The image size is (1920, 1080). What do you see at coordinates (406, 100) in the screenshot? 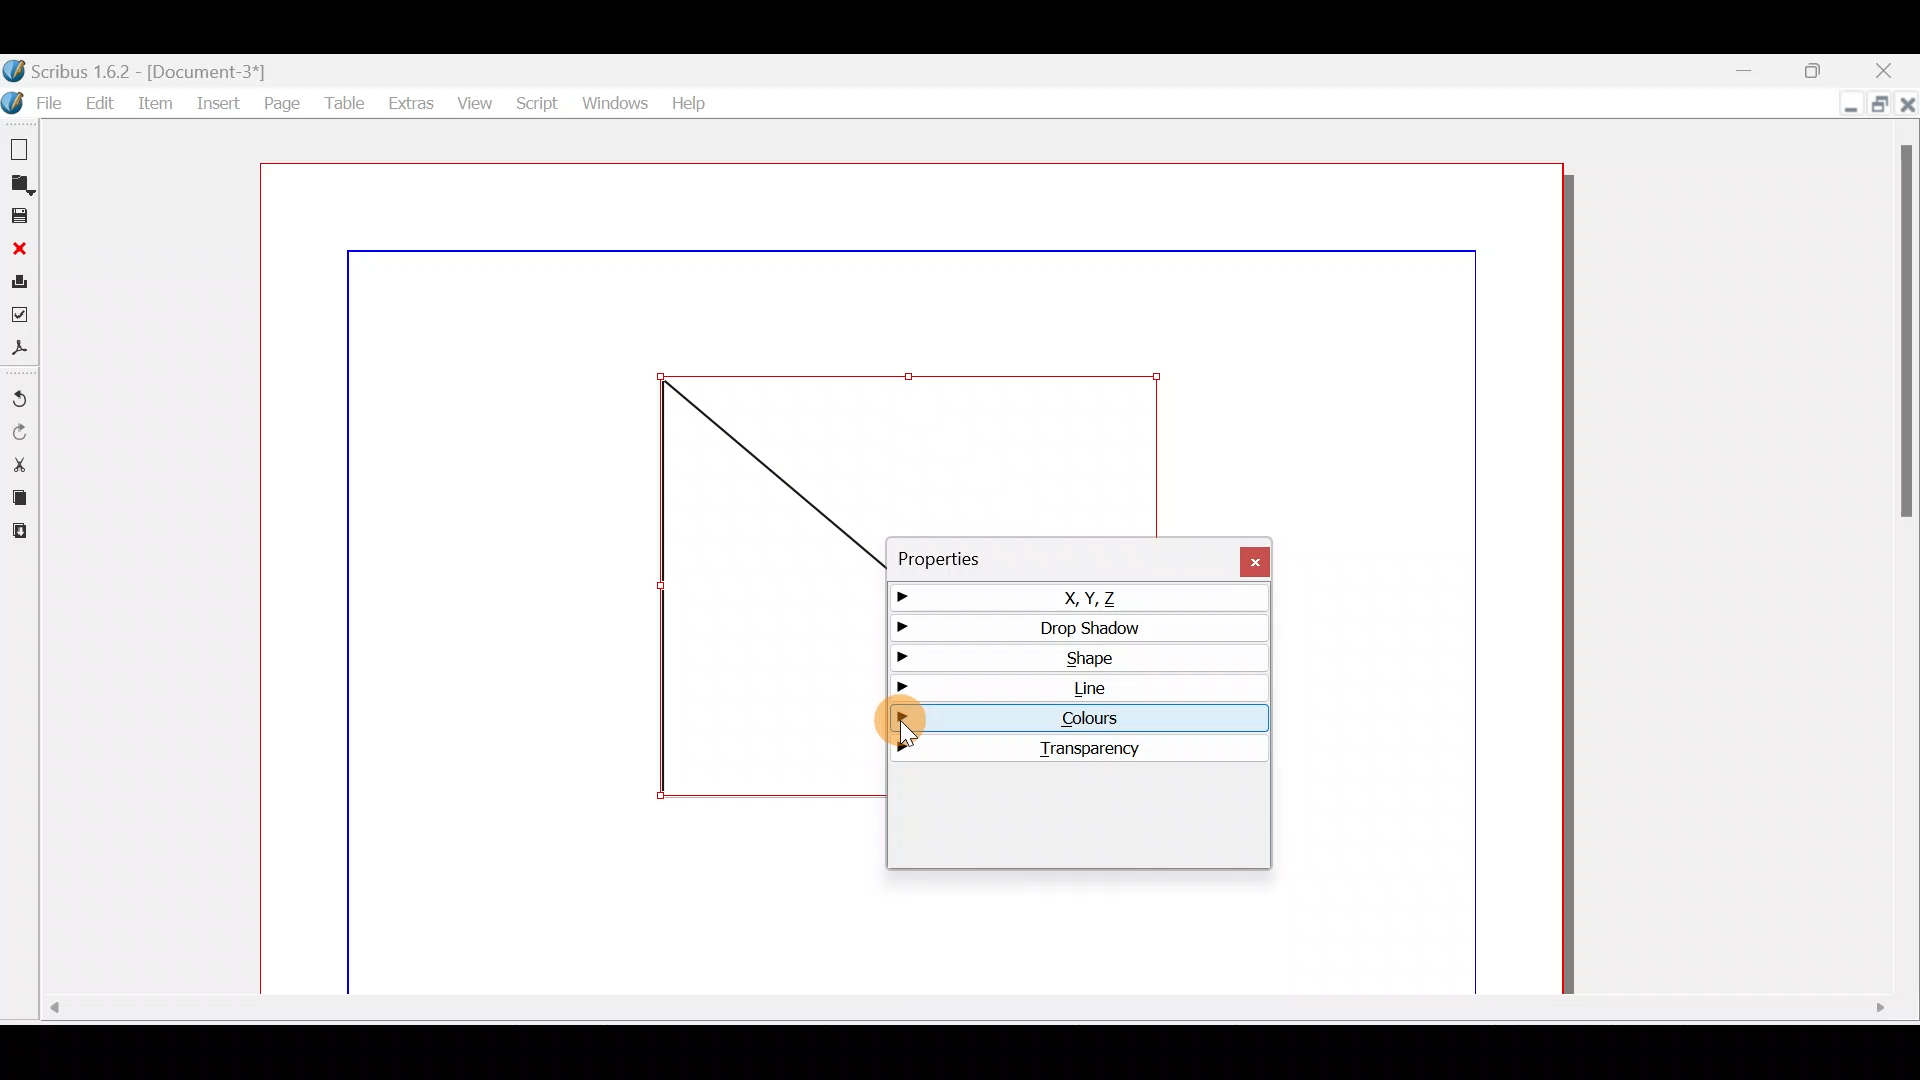
I see `Extras` at bounding box center [406, 100].